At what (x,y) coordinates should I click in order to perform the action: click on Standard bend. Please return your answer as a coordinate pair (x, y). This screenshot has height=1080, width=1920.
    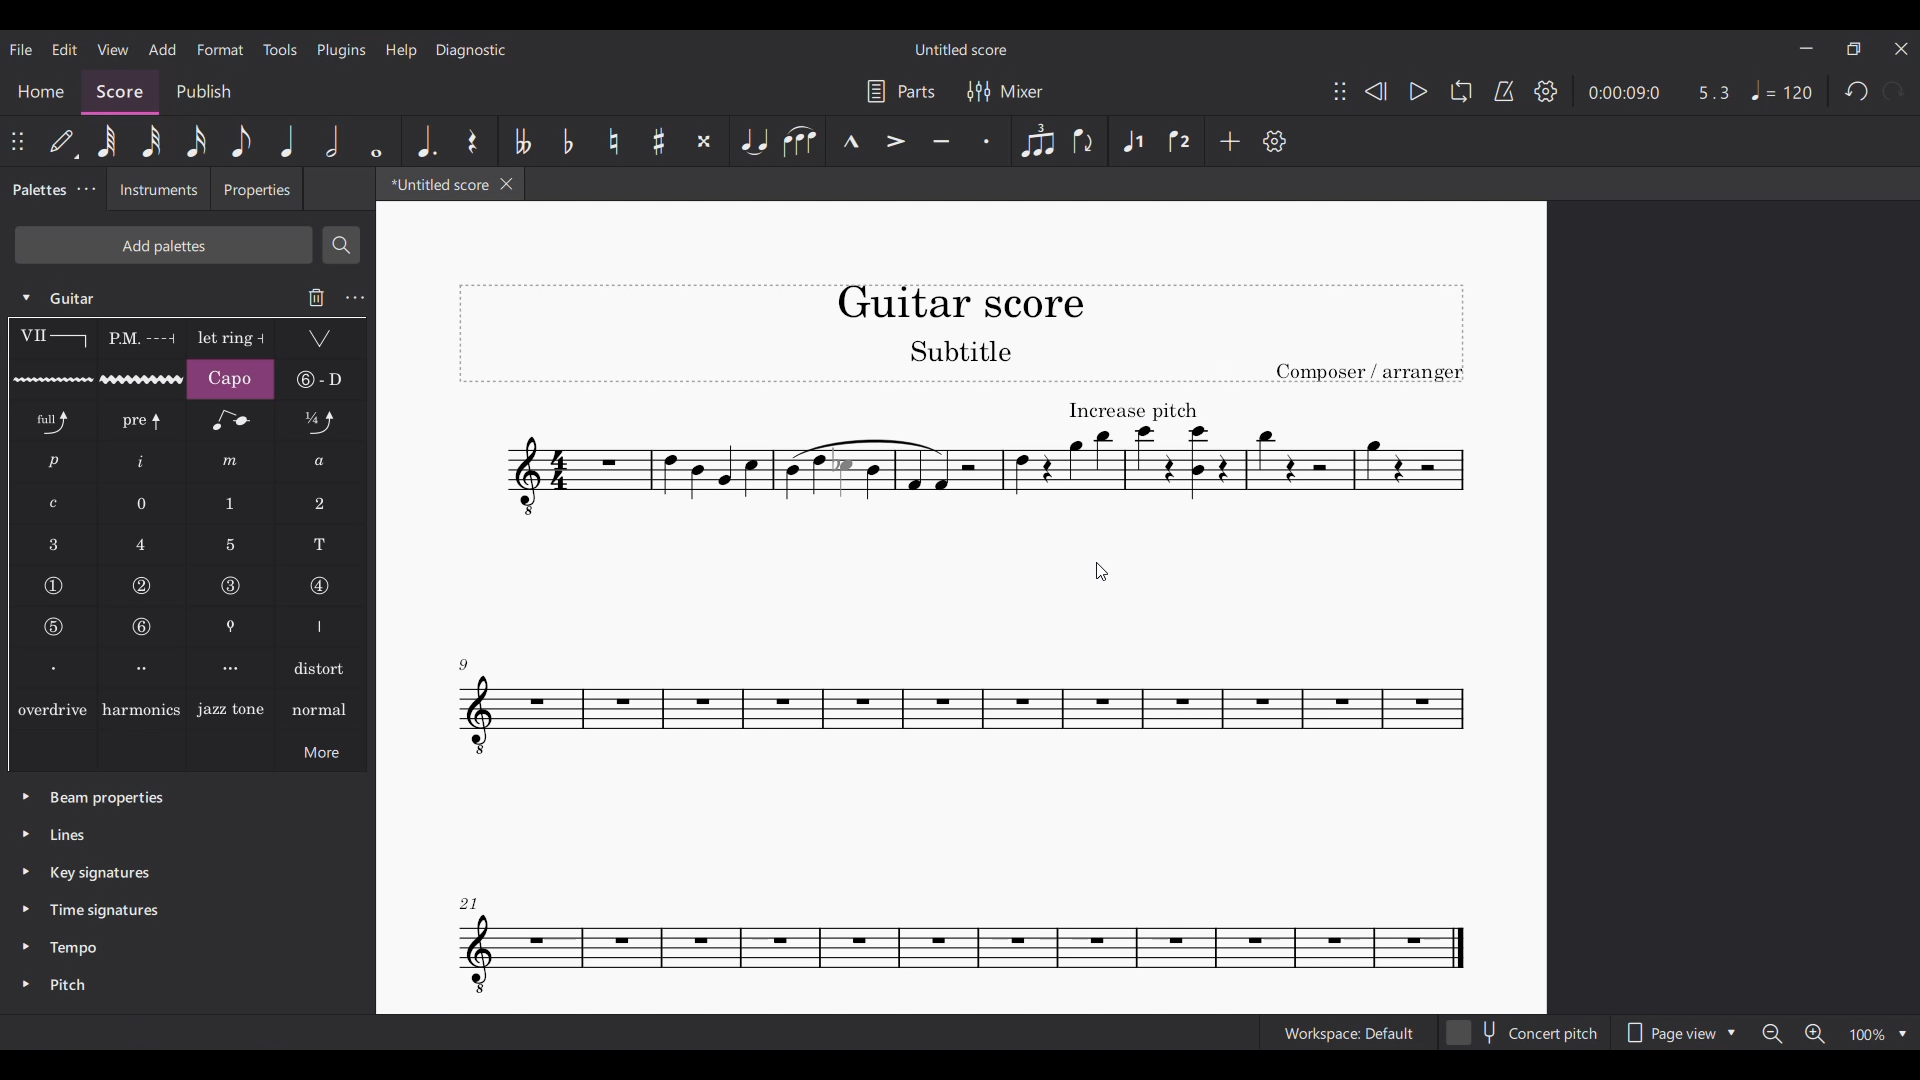
    Looking at the image, I should click on (54, 421).